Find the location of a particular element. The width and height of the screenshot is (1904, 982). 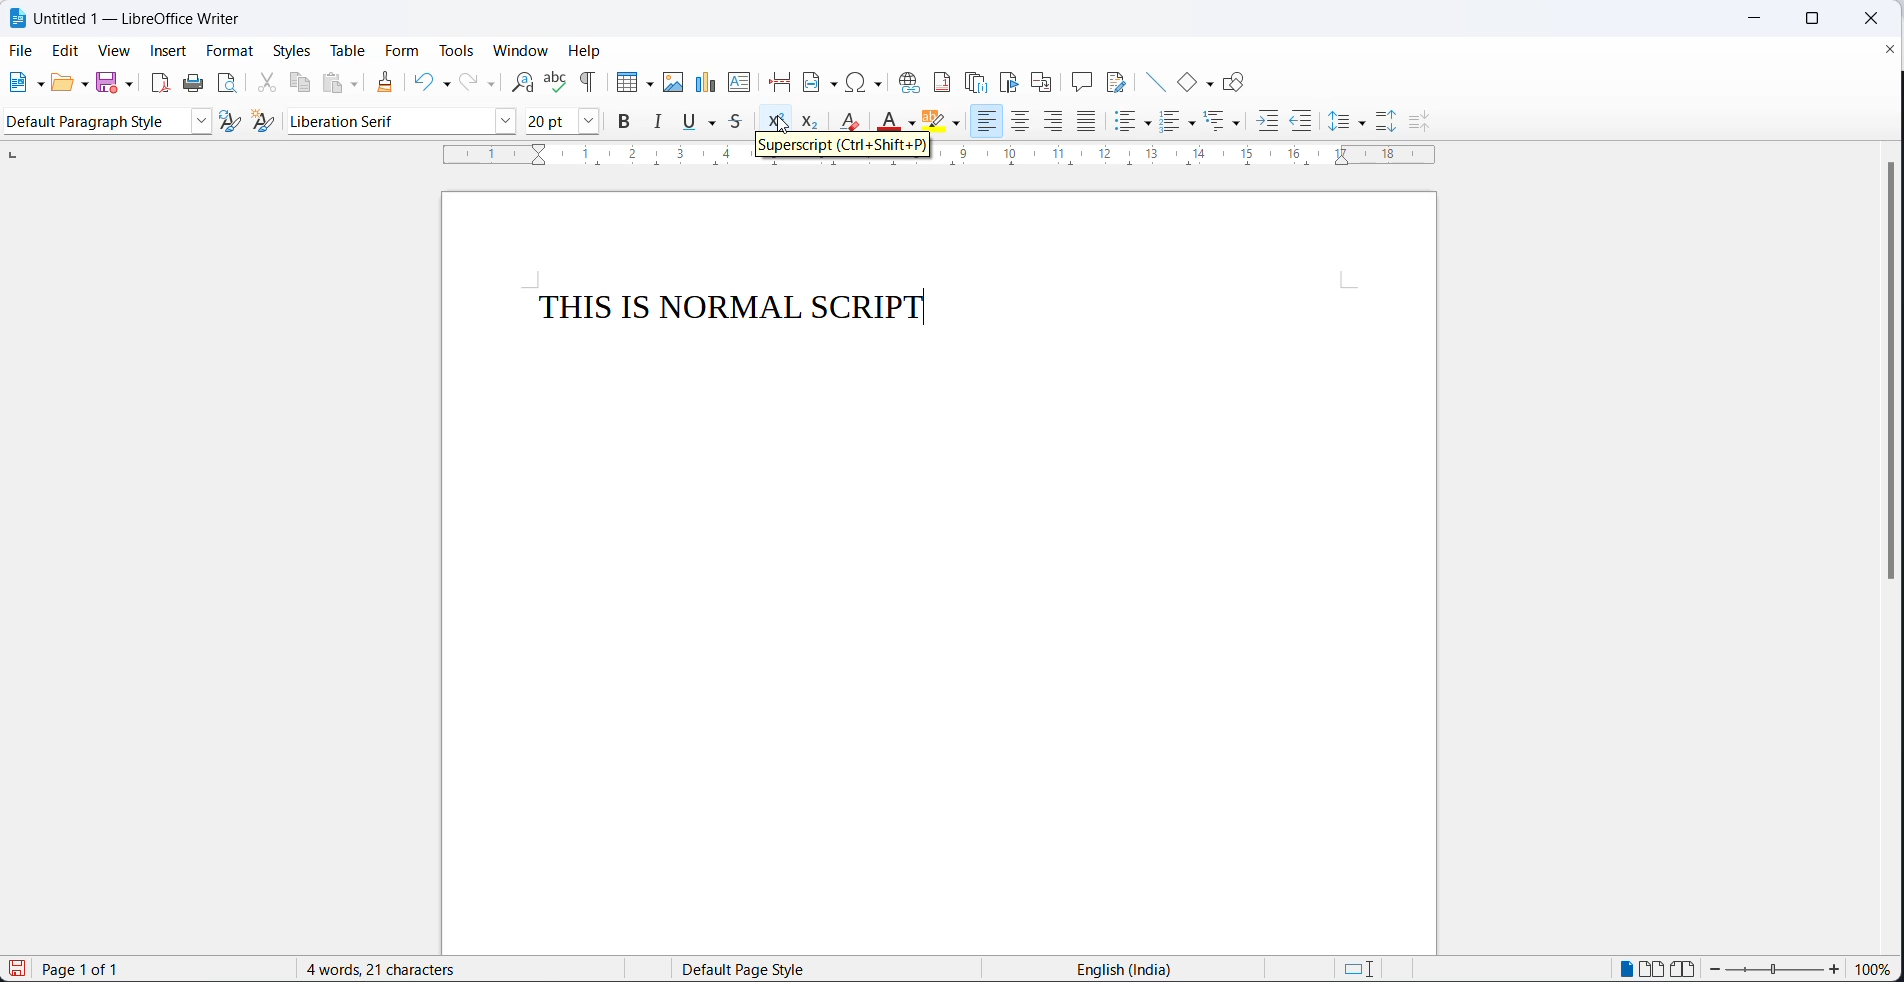

character highlighting is located at coordinates (959, 125).